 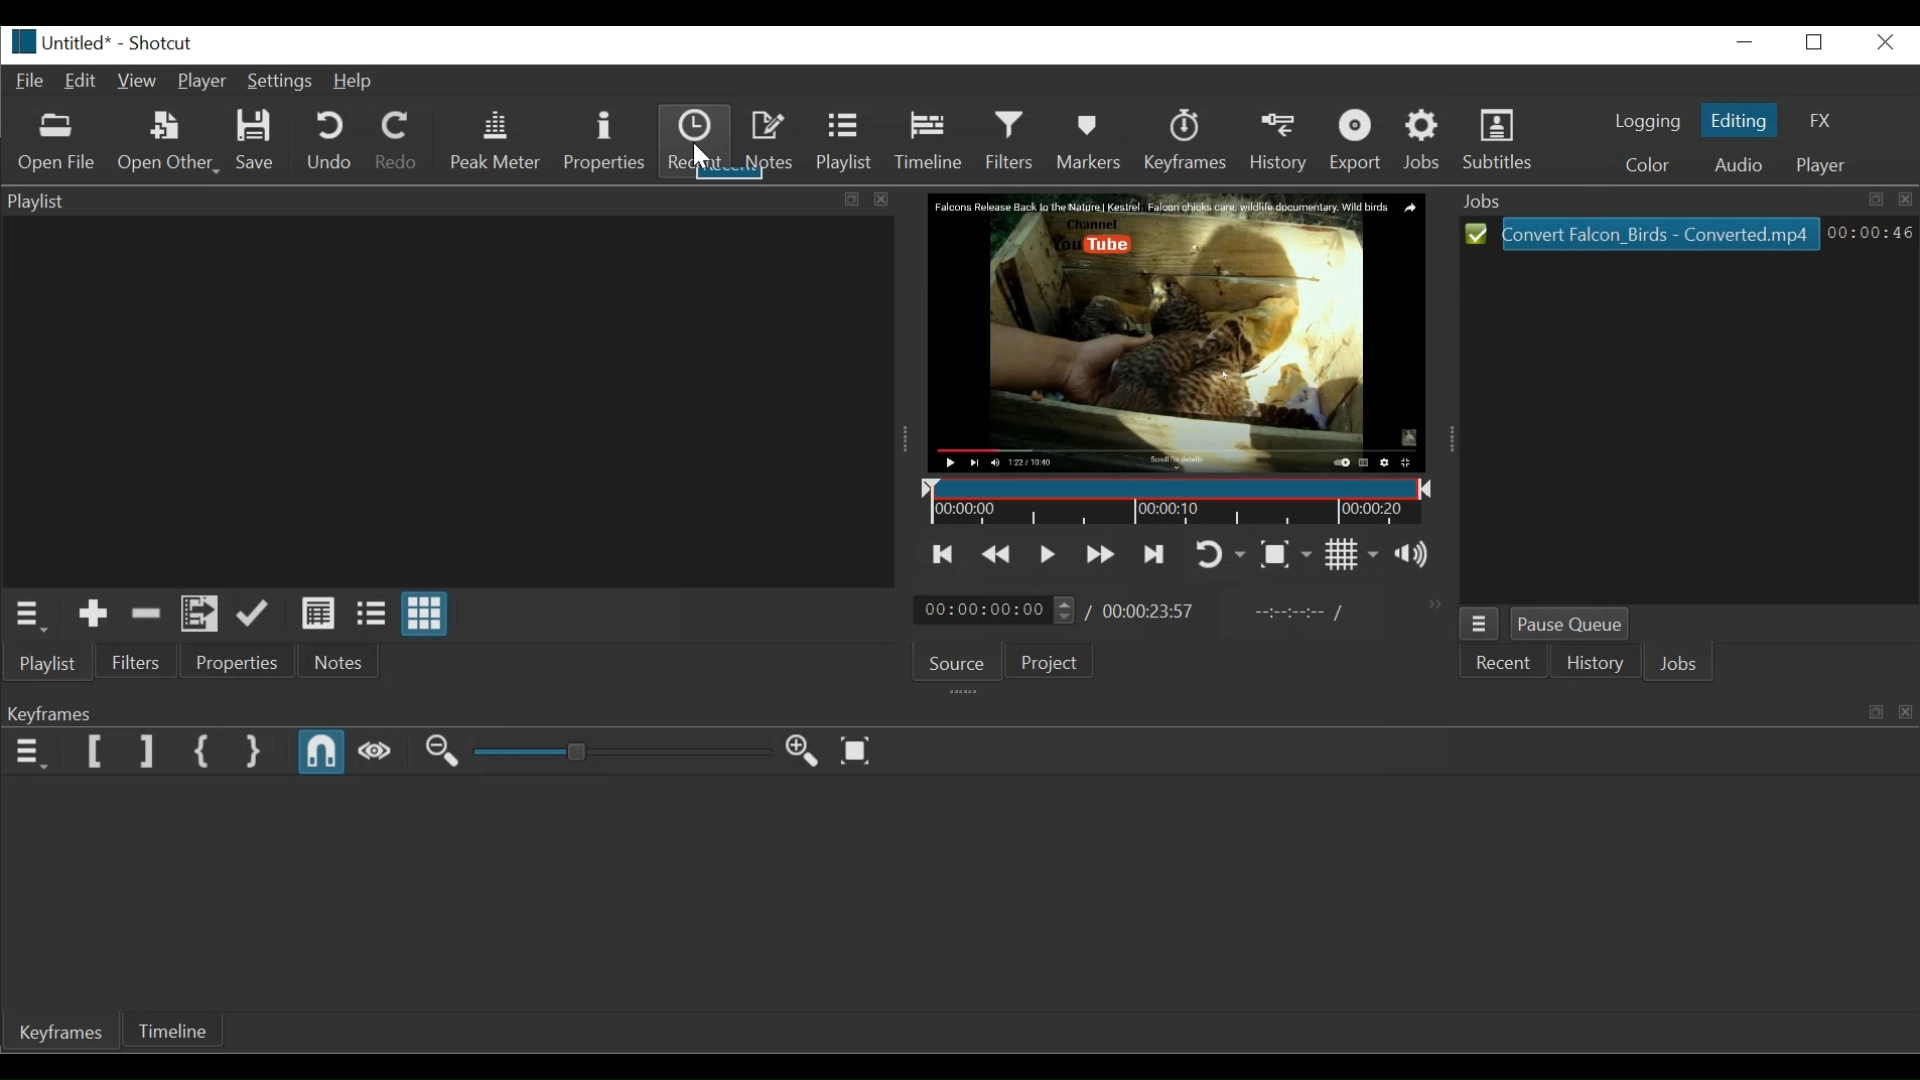 What do you see at coordinates (1649, 123) in the screenshot?
I see `logging` at bounding box center [1649, 123].